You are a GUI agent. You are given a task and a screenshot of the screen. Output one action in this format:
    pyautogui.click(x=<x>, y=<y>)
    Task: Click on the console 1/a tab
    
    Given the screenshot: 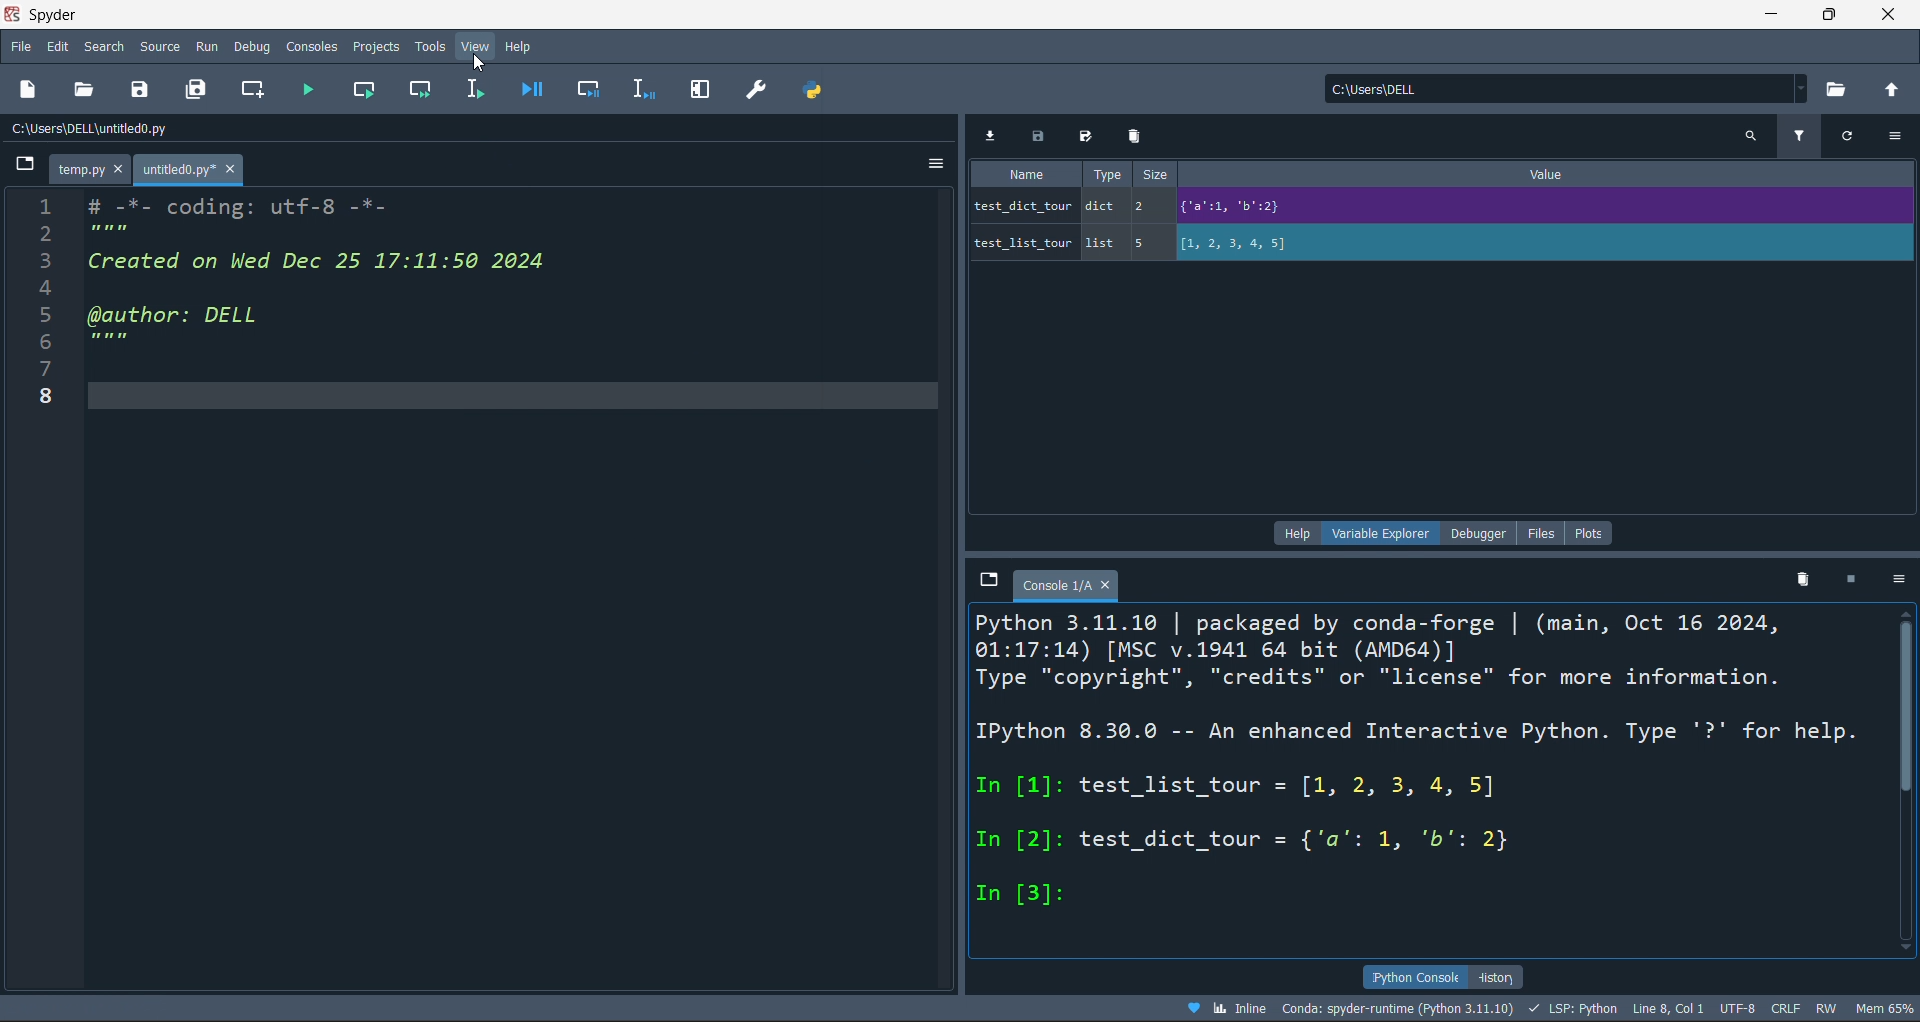 What is the action you would take?
    pyautogui.click(x=1072, y=583)
    